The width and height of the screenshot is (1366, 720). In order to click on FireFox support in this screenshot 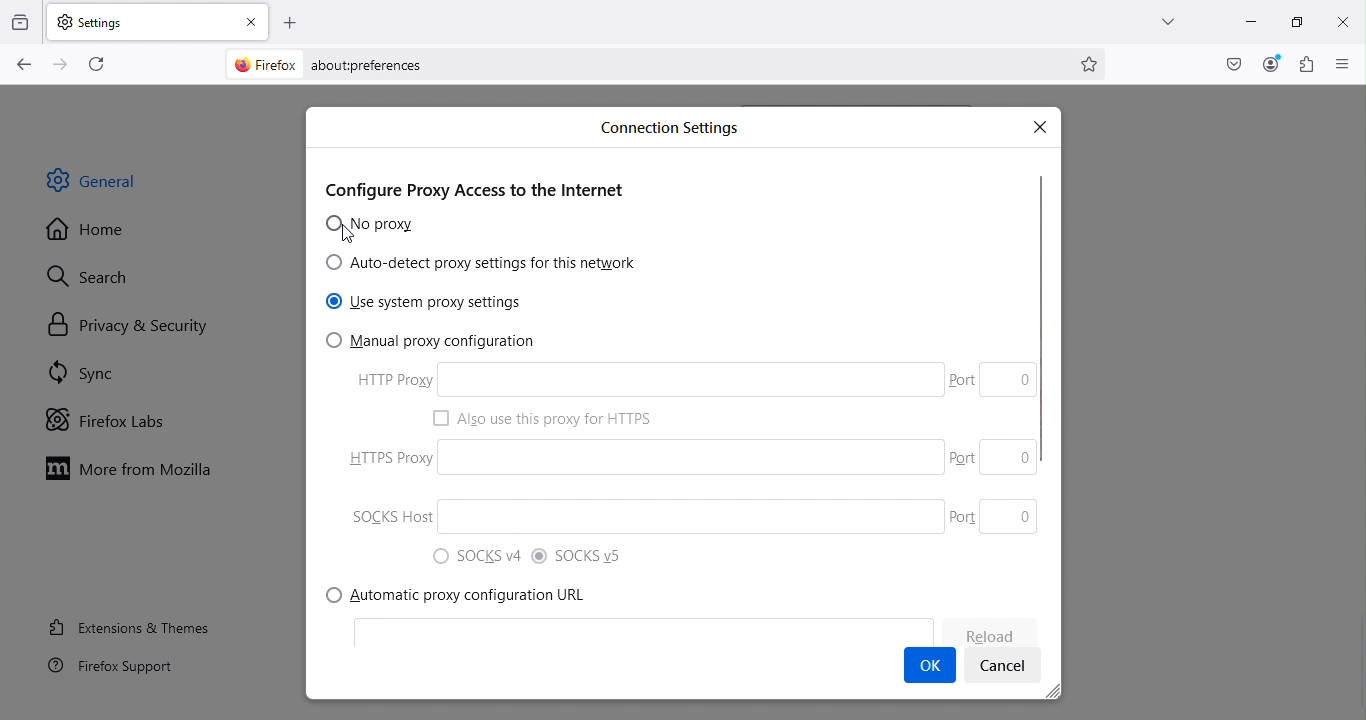, I will do `click(106, 673)`.